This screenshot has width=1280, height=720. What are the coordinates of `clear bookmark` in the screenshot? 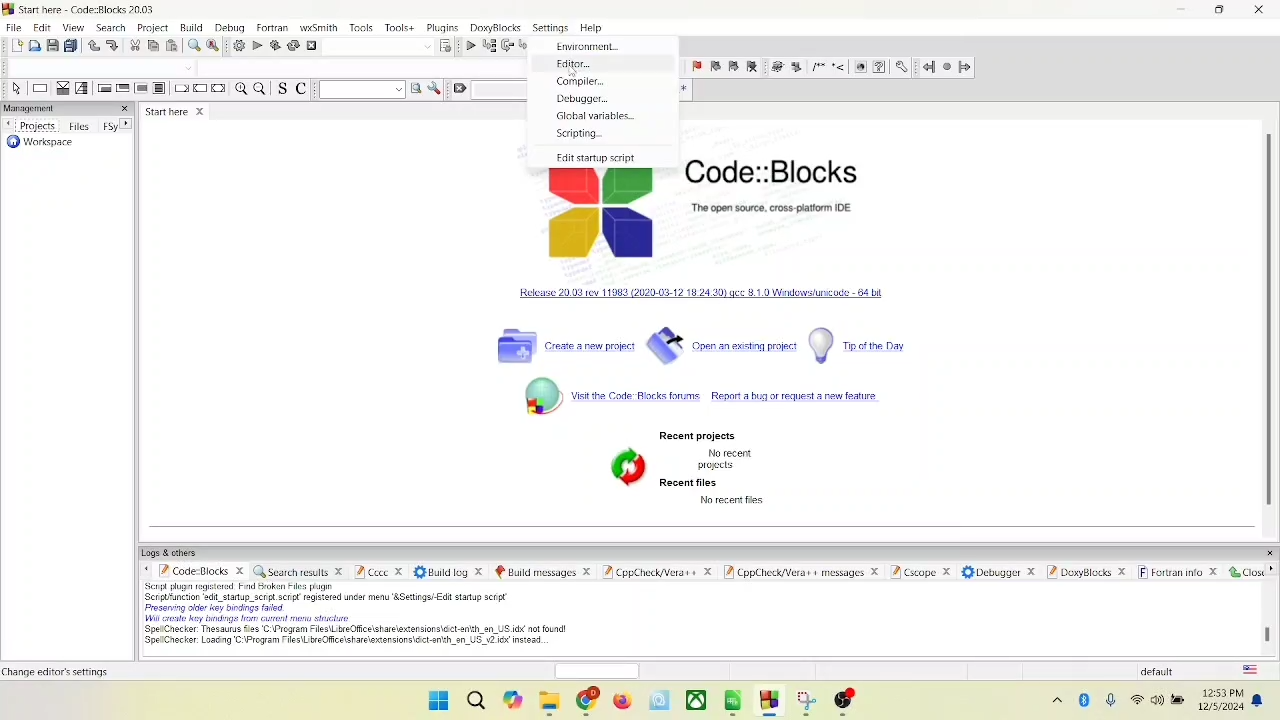 It's located at (751, 65).